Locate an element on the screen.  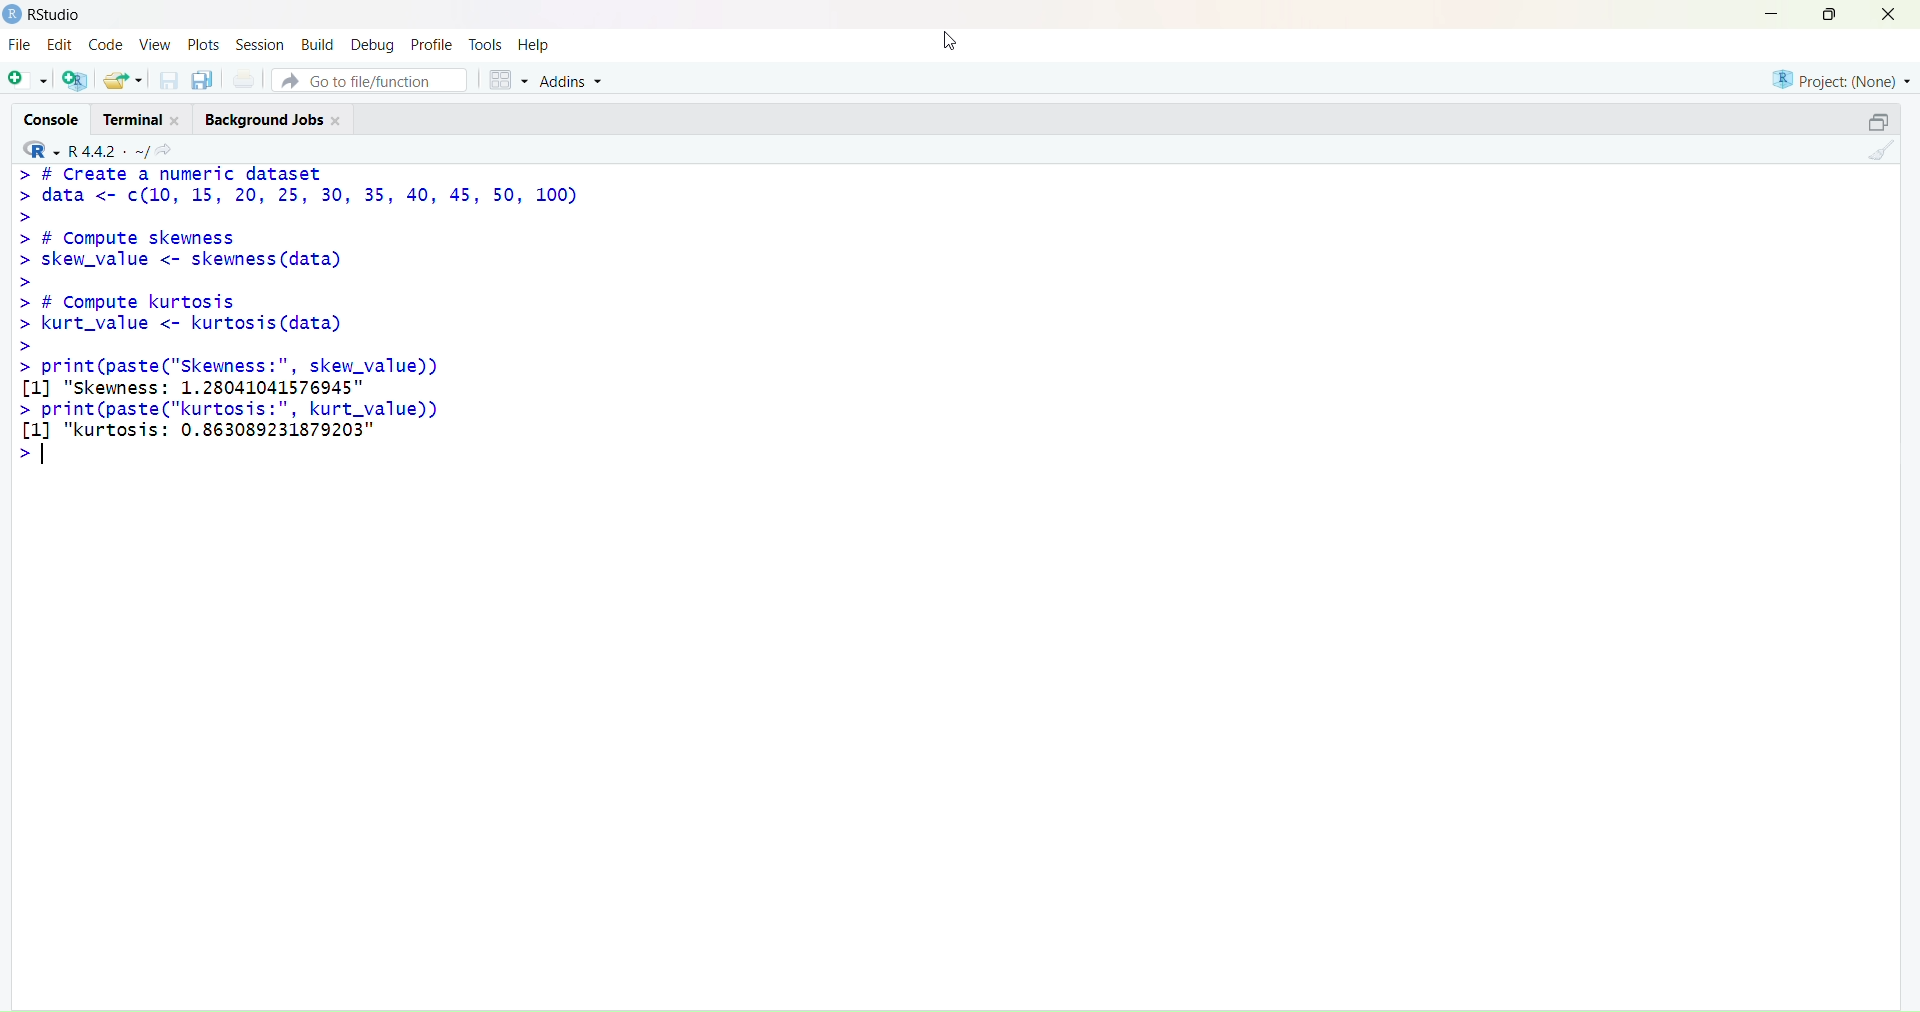
Build is located at coordinates (317, 43).